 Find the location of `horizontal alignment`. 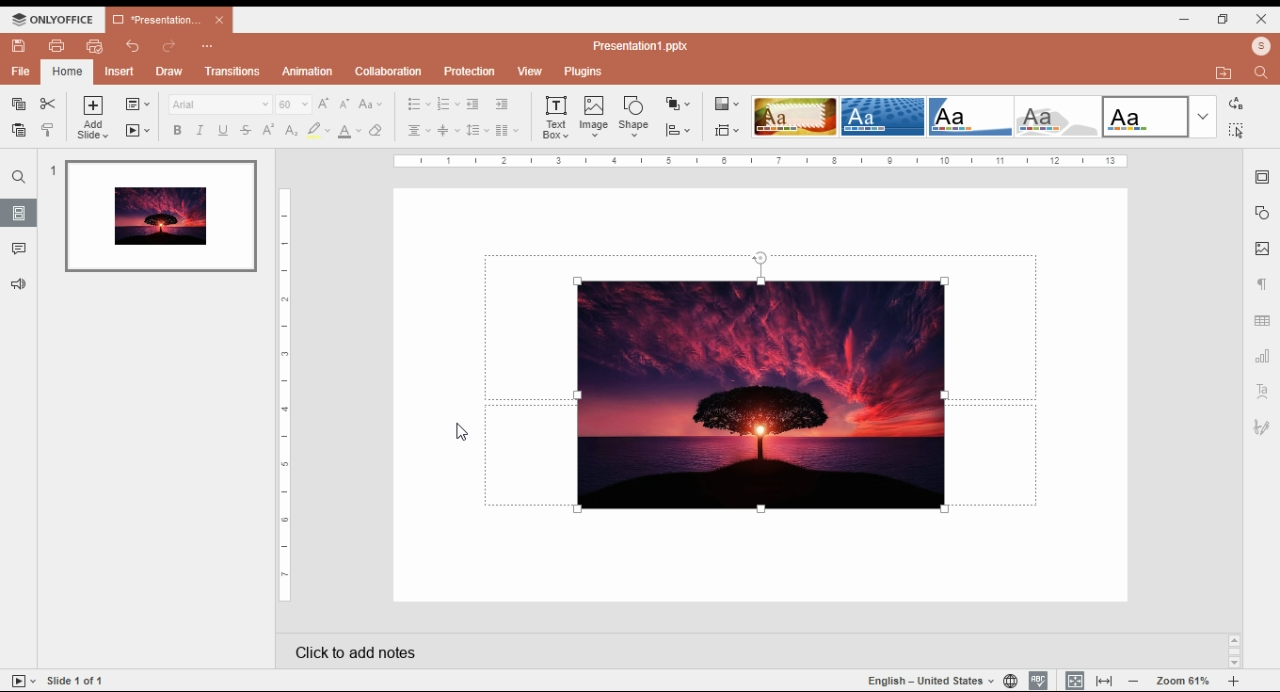

horizontal alignment is located at coordinates (419, 131).